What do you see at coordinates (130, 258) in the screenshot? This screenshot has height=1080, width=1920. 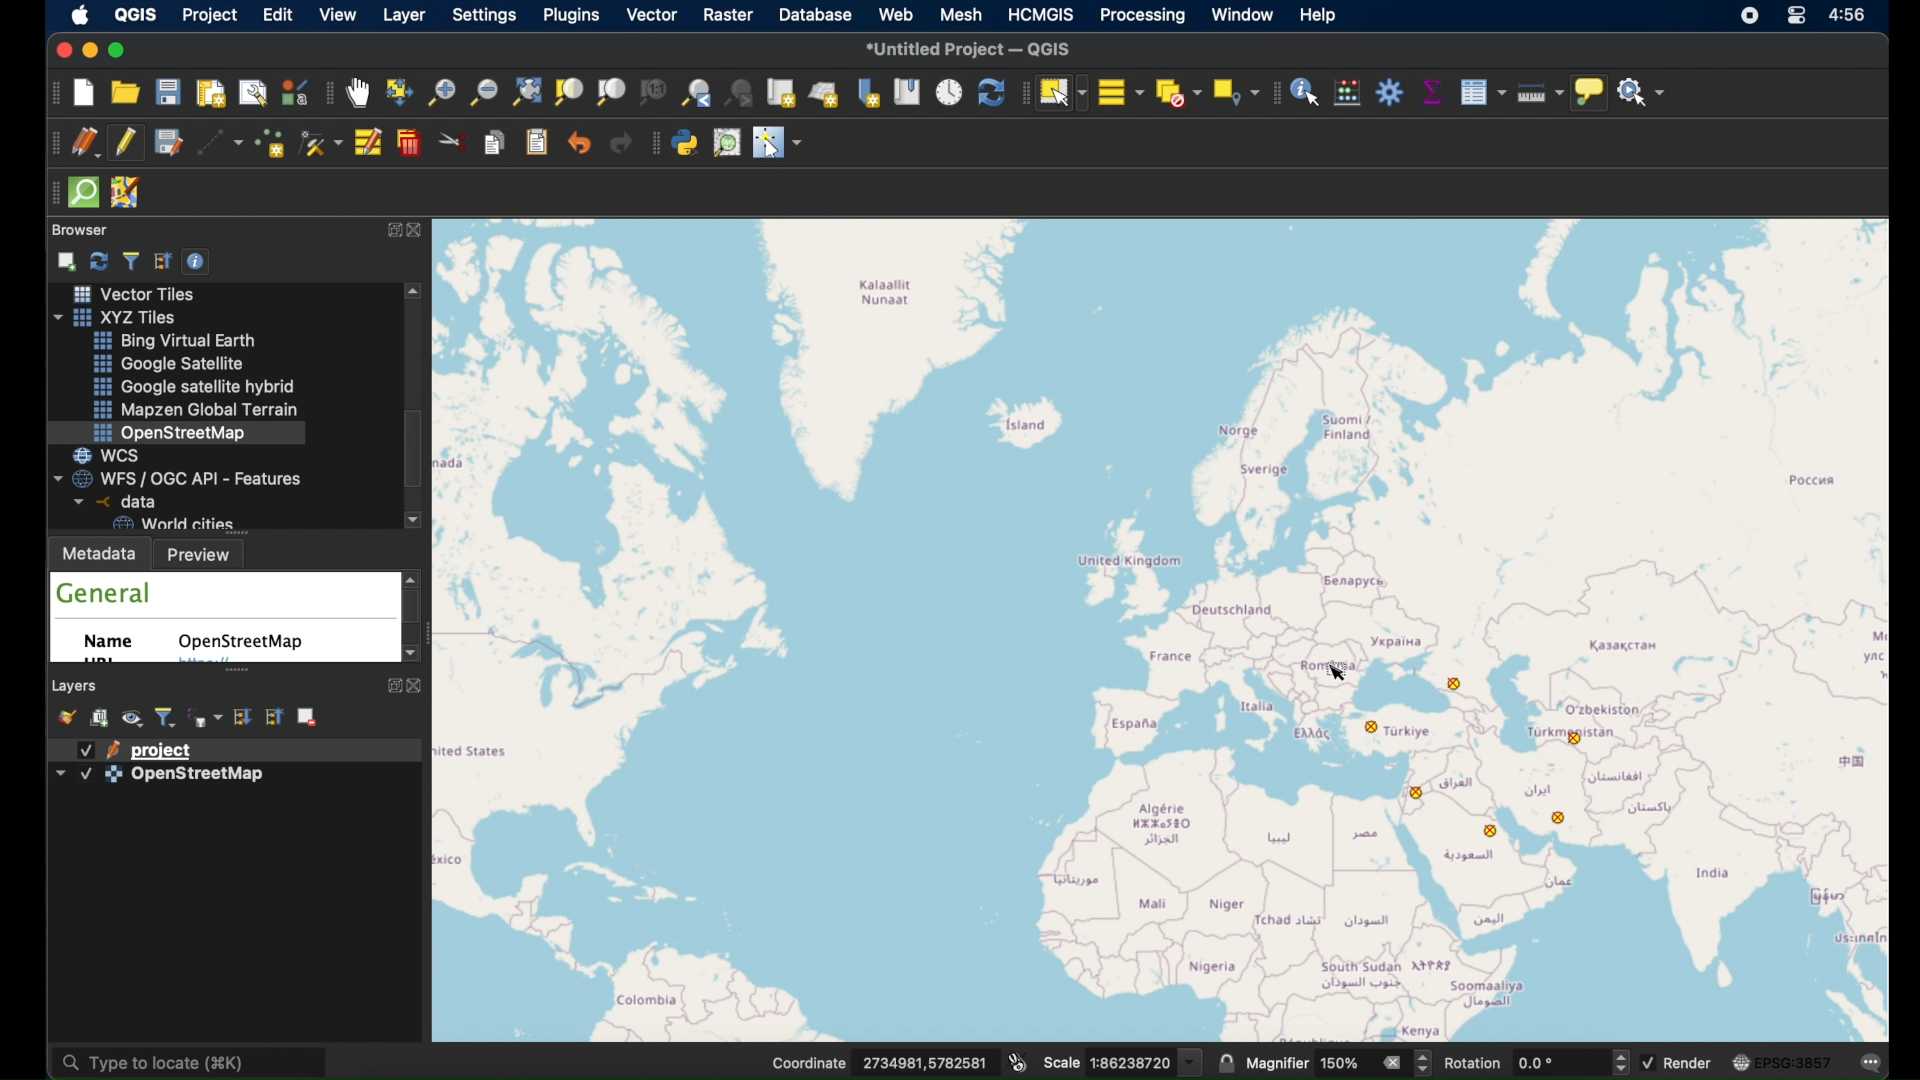 I see `filter browser` at bounding box center [130, 258].